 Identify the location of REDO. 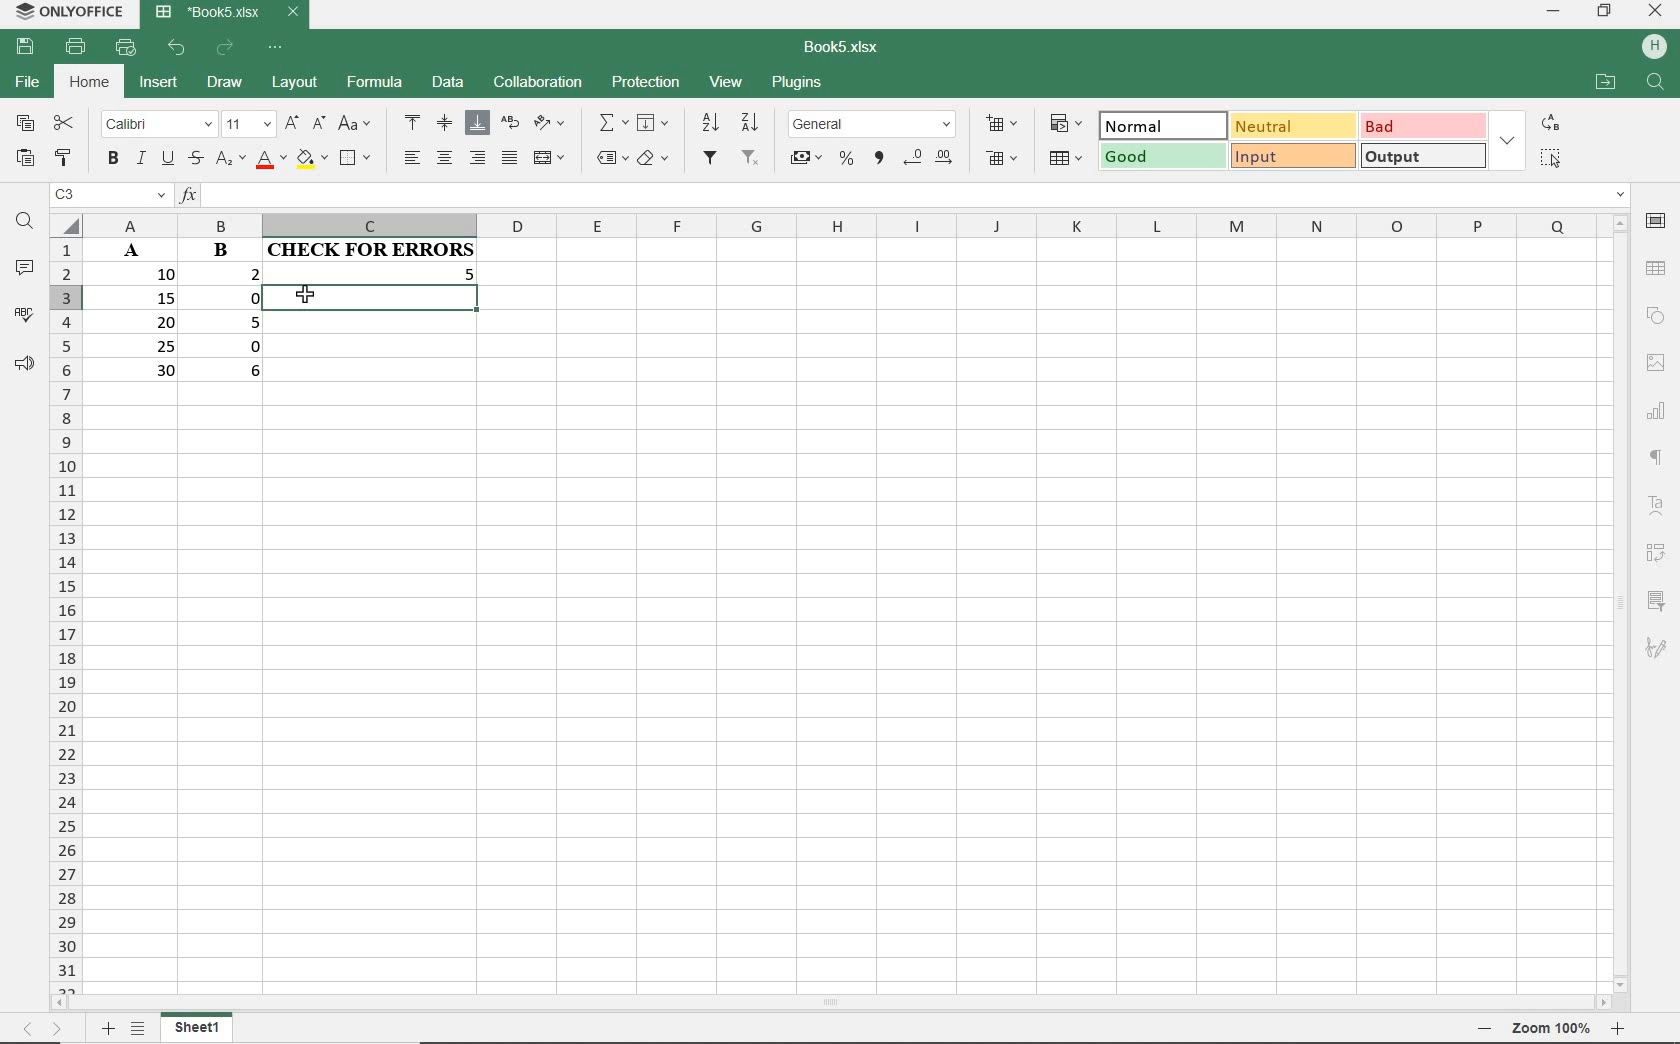
(226, 48).